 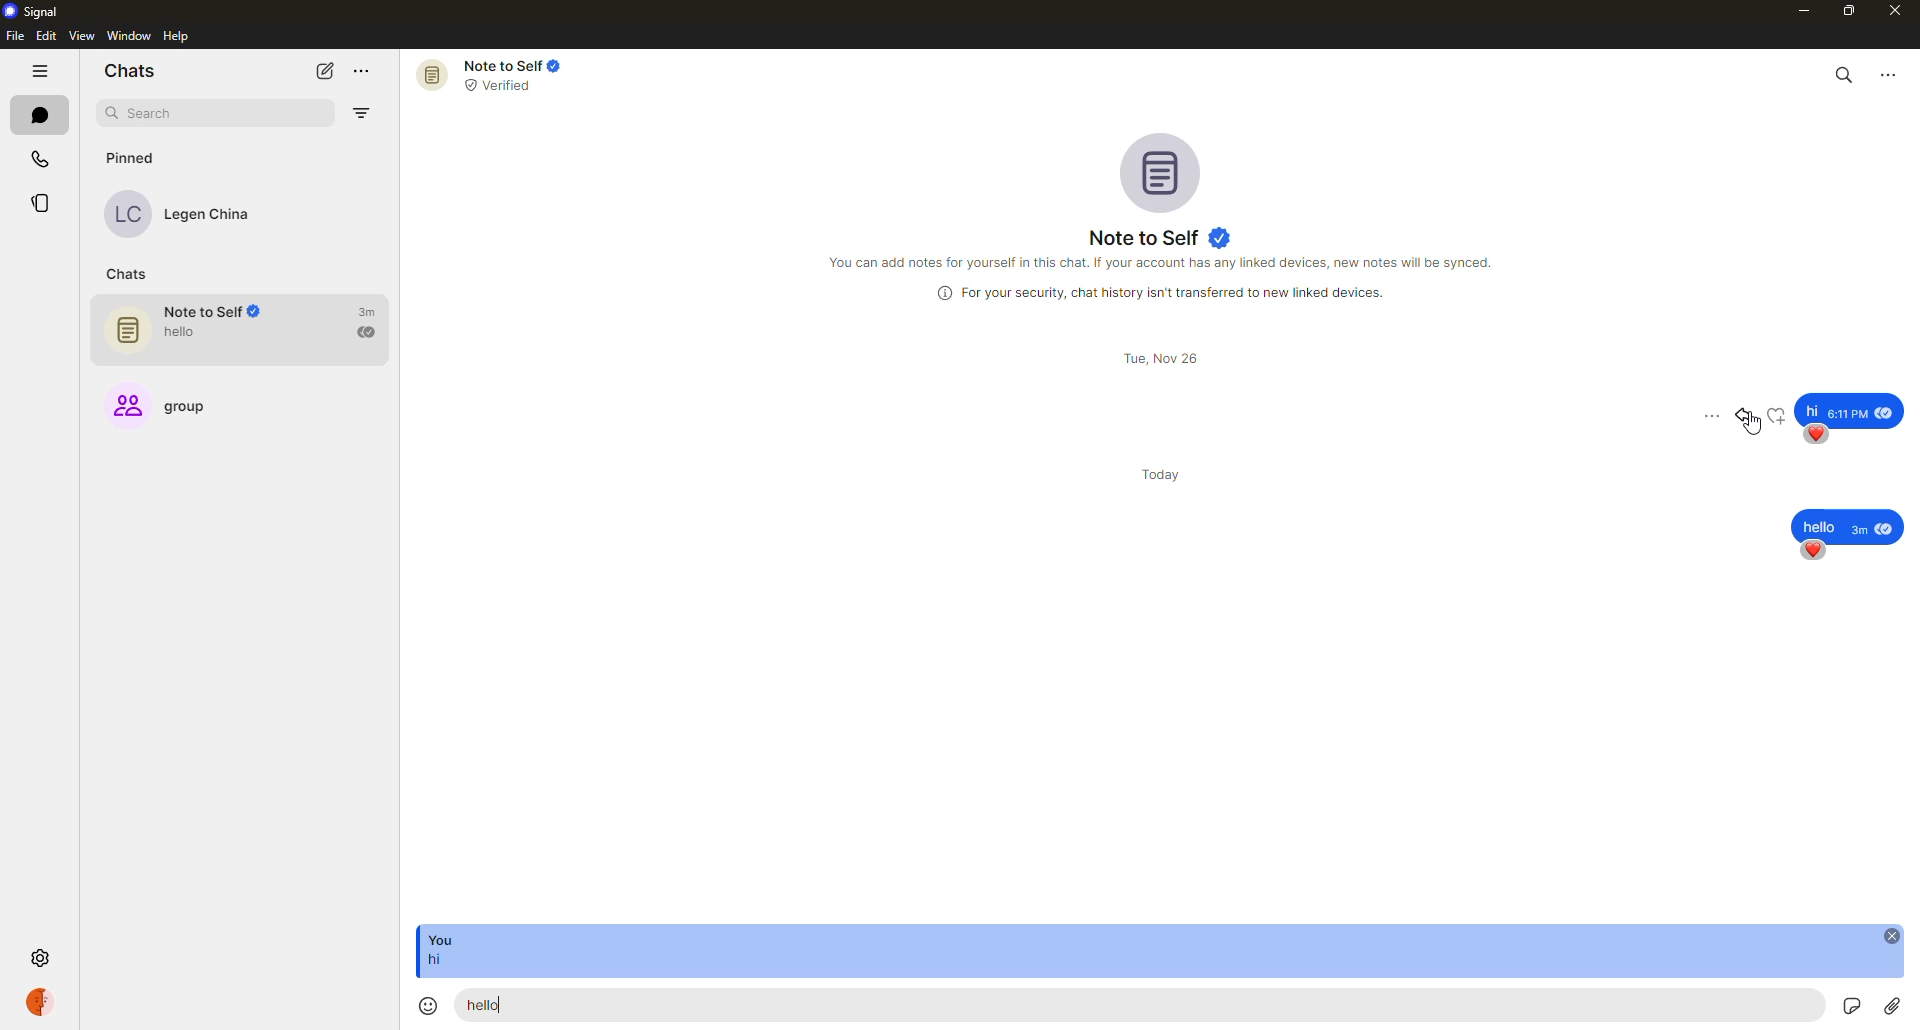 What do you see at coordinates (492, 75) in the screenshot?
I see `note to self` at bounding box center [492, 75].